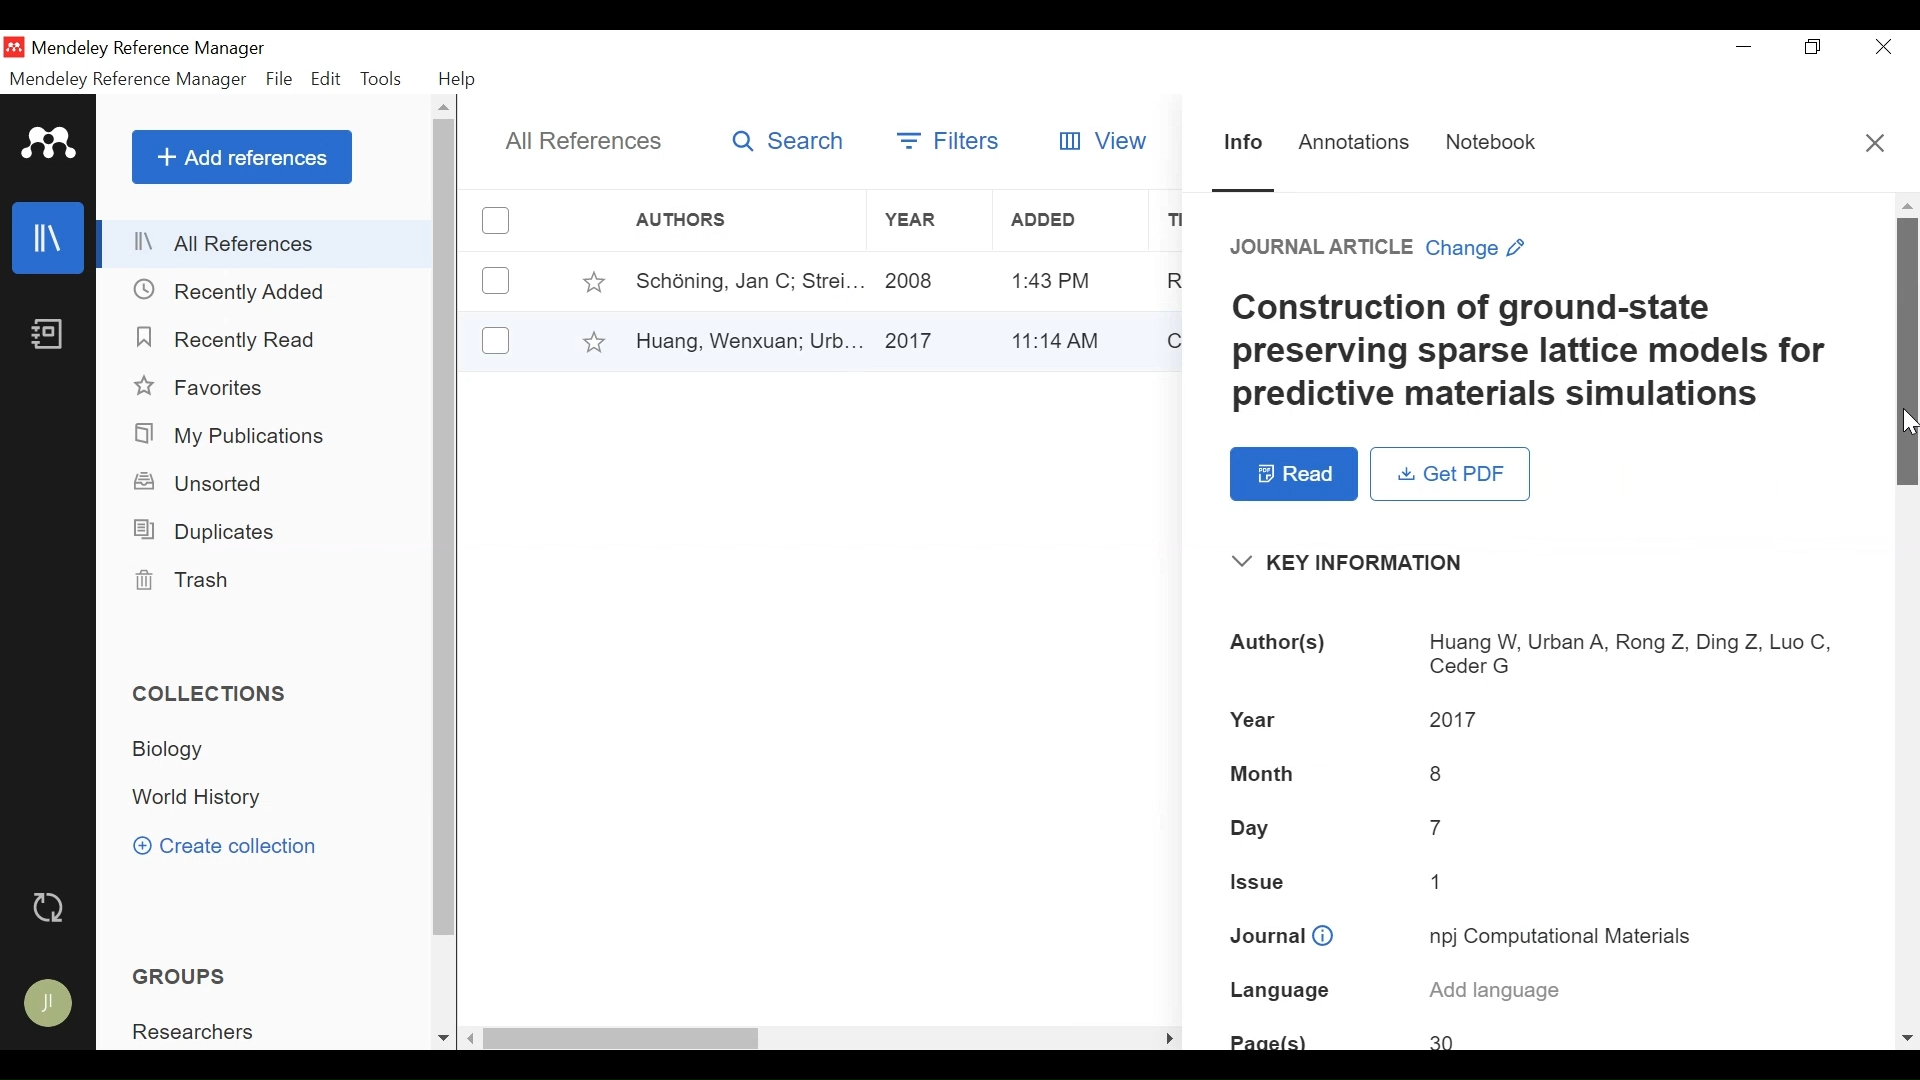  Describe the element at coordinates (1538, 1037) in the screenshot. I see `Page` at that location.